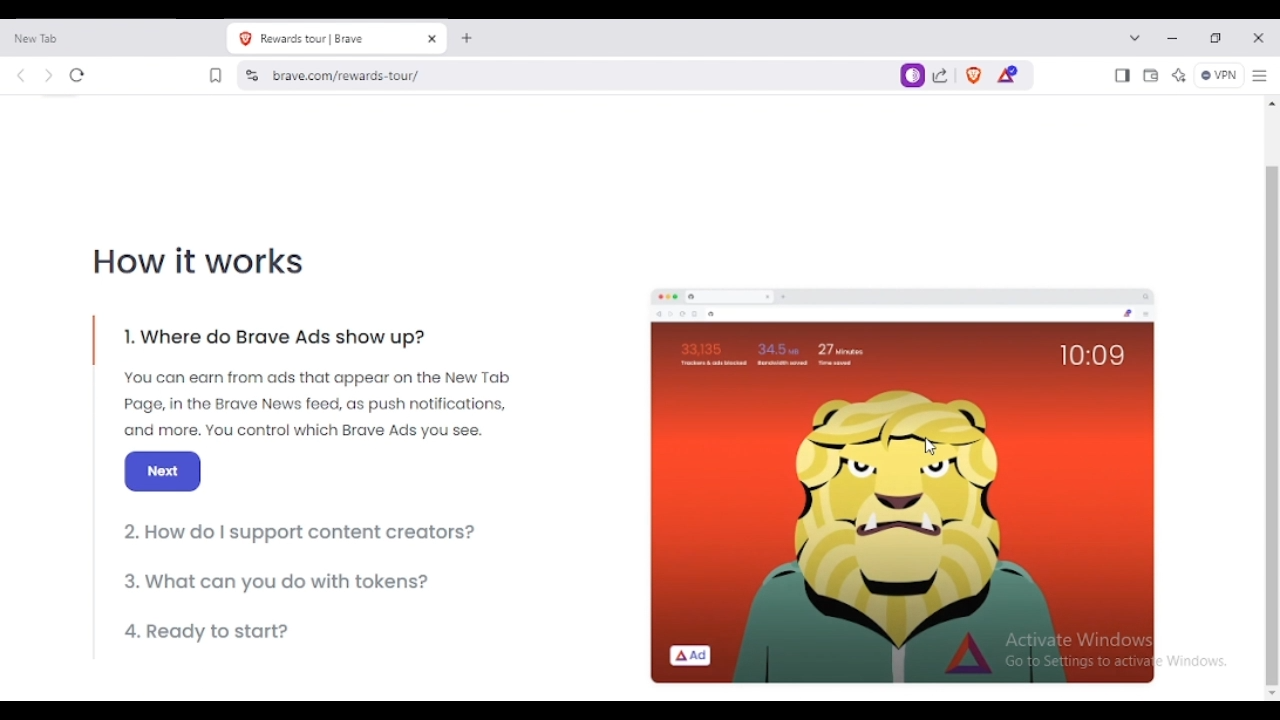  I want to click on close, so click(1258, 39).